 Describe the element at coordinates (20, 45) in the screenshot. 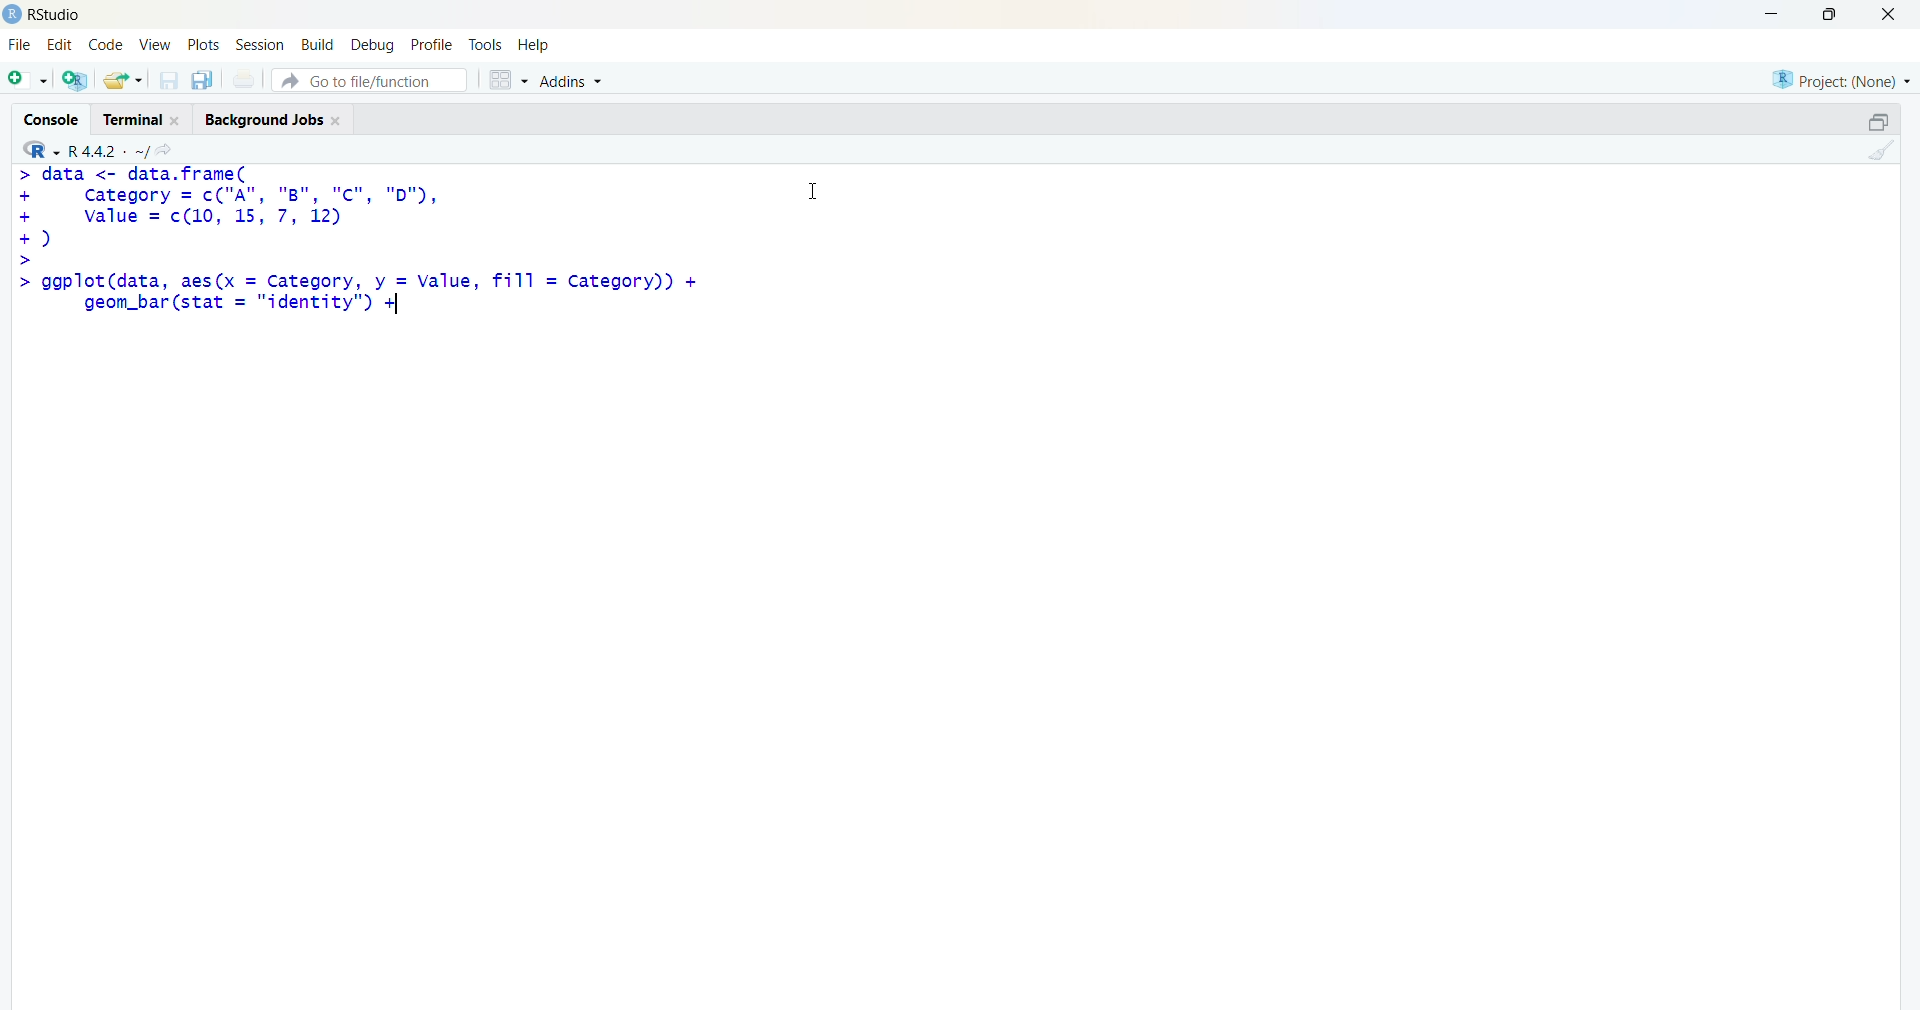

I see `File` at that location.